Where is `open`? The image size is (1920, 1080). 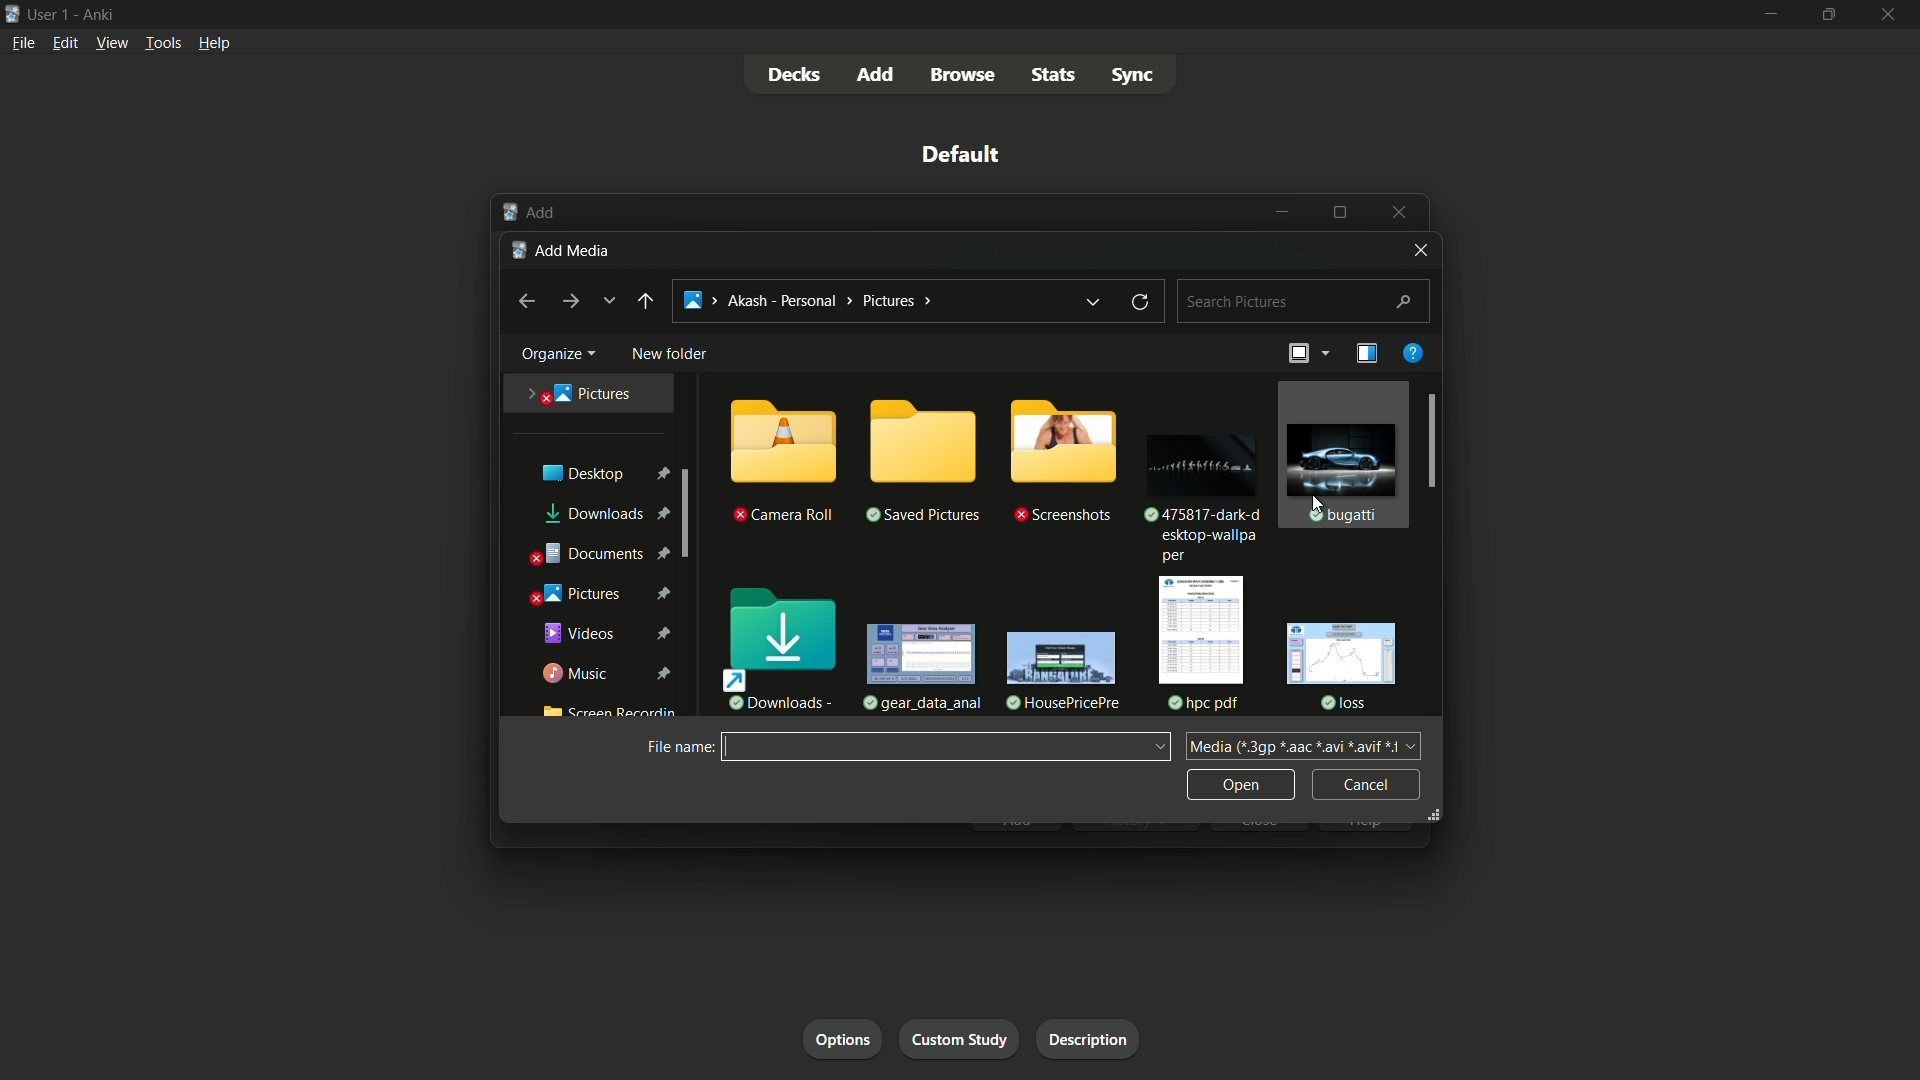 open is located at coordinates (1241, 784).